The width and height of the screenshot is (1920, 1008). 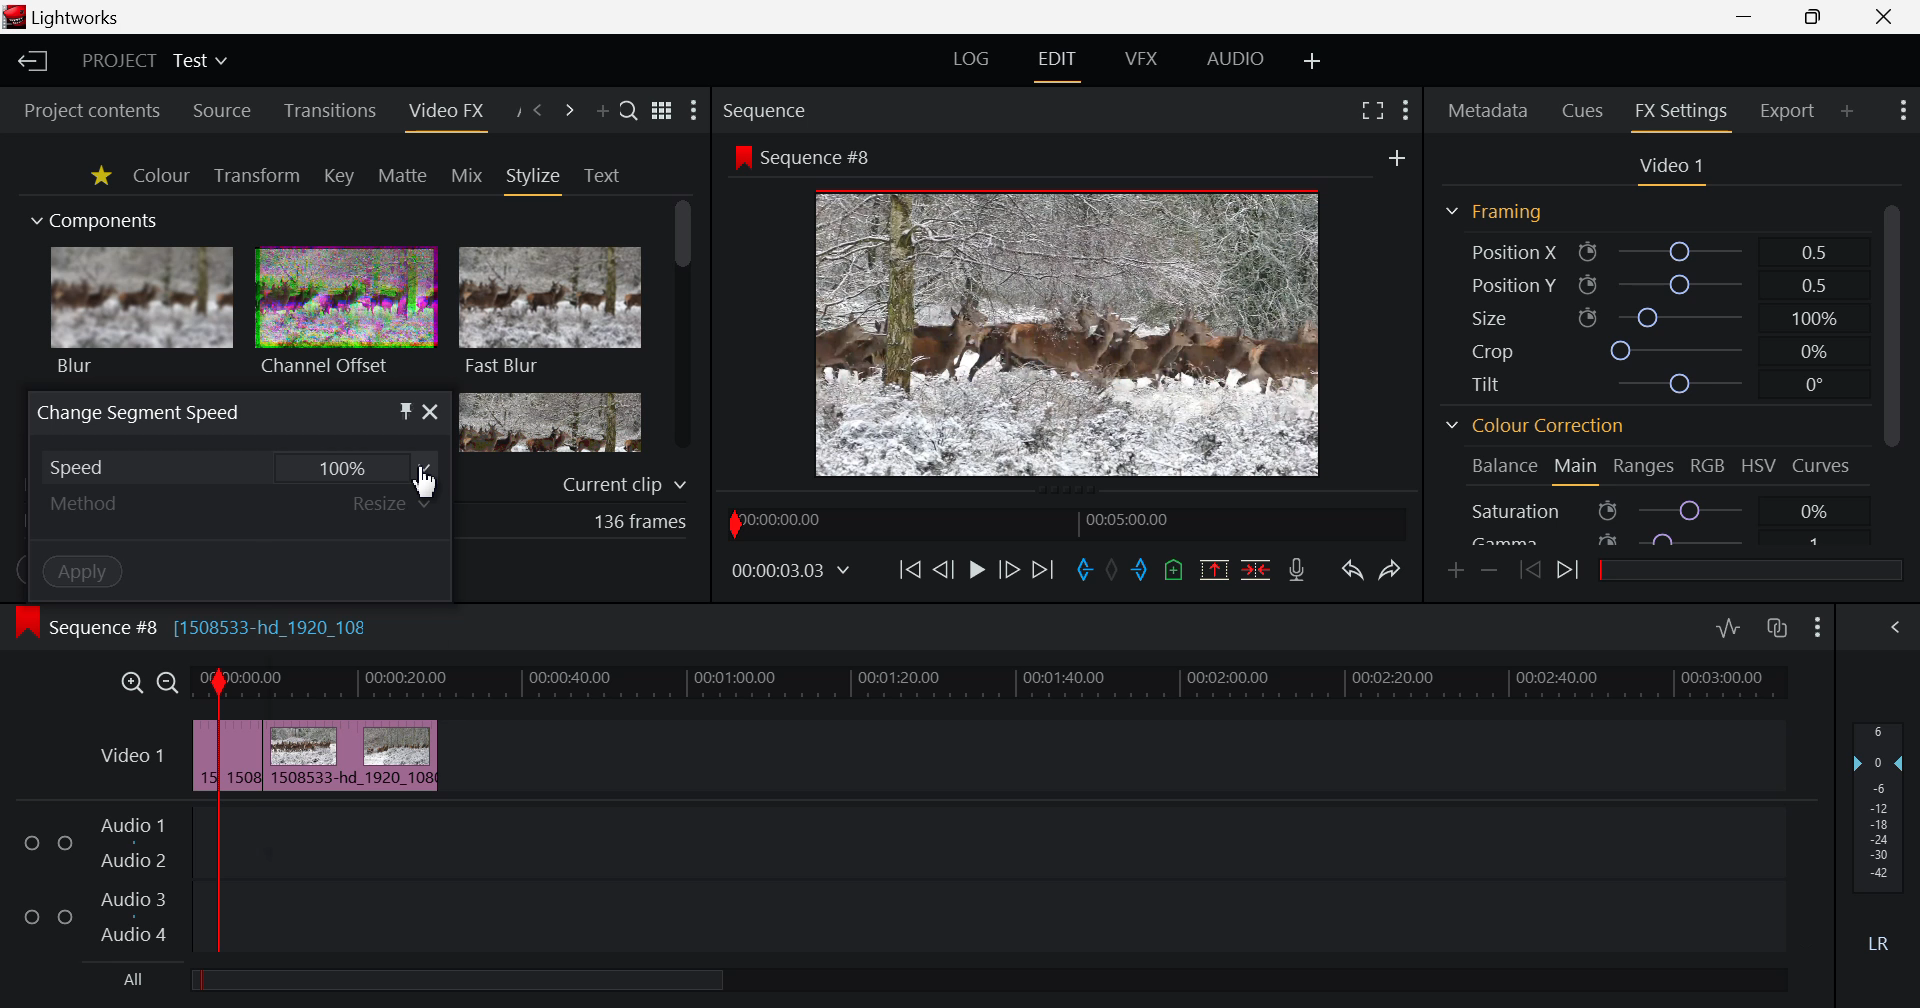 What do you see at coordinates (1140, 60) in the screenshot?
I see `VFX Layout` at bounding box center [1140, 60].